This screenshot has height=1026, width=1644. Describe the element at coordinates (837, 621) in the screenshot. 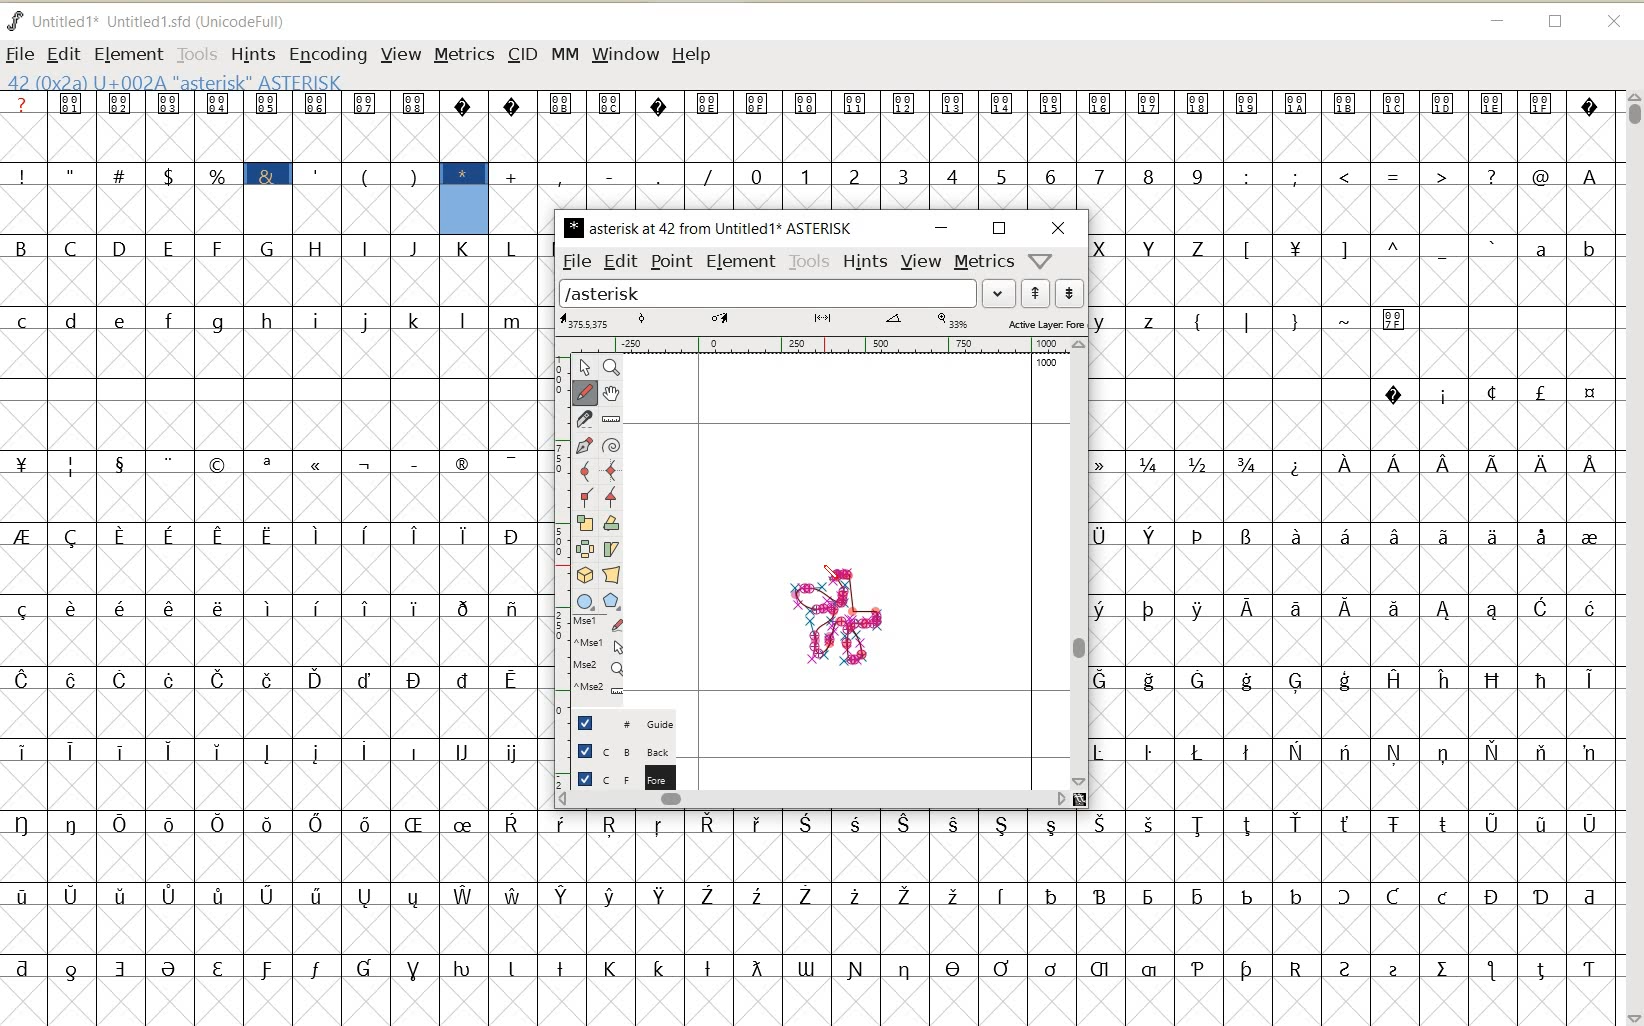

I see ` unique glyph for an asterisk creation` at that location.